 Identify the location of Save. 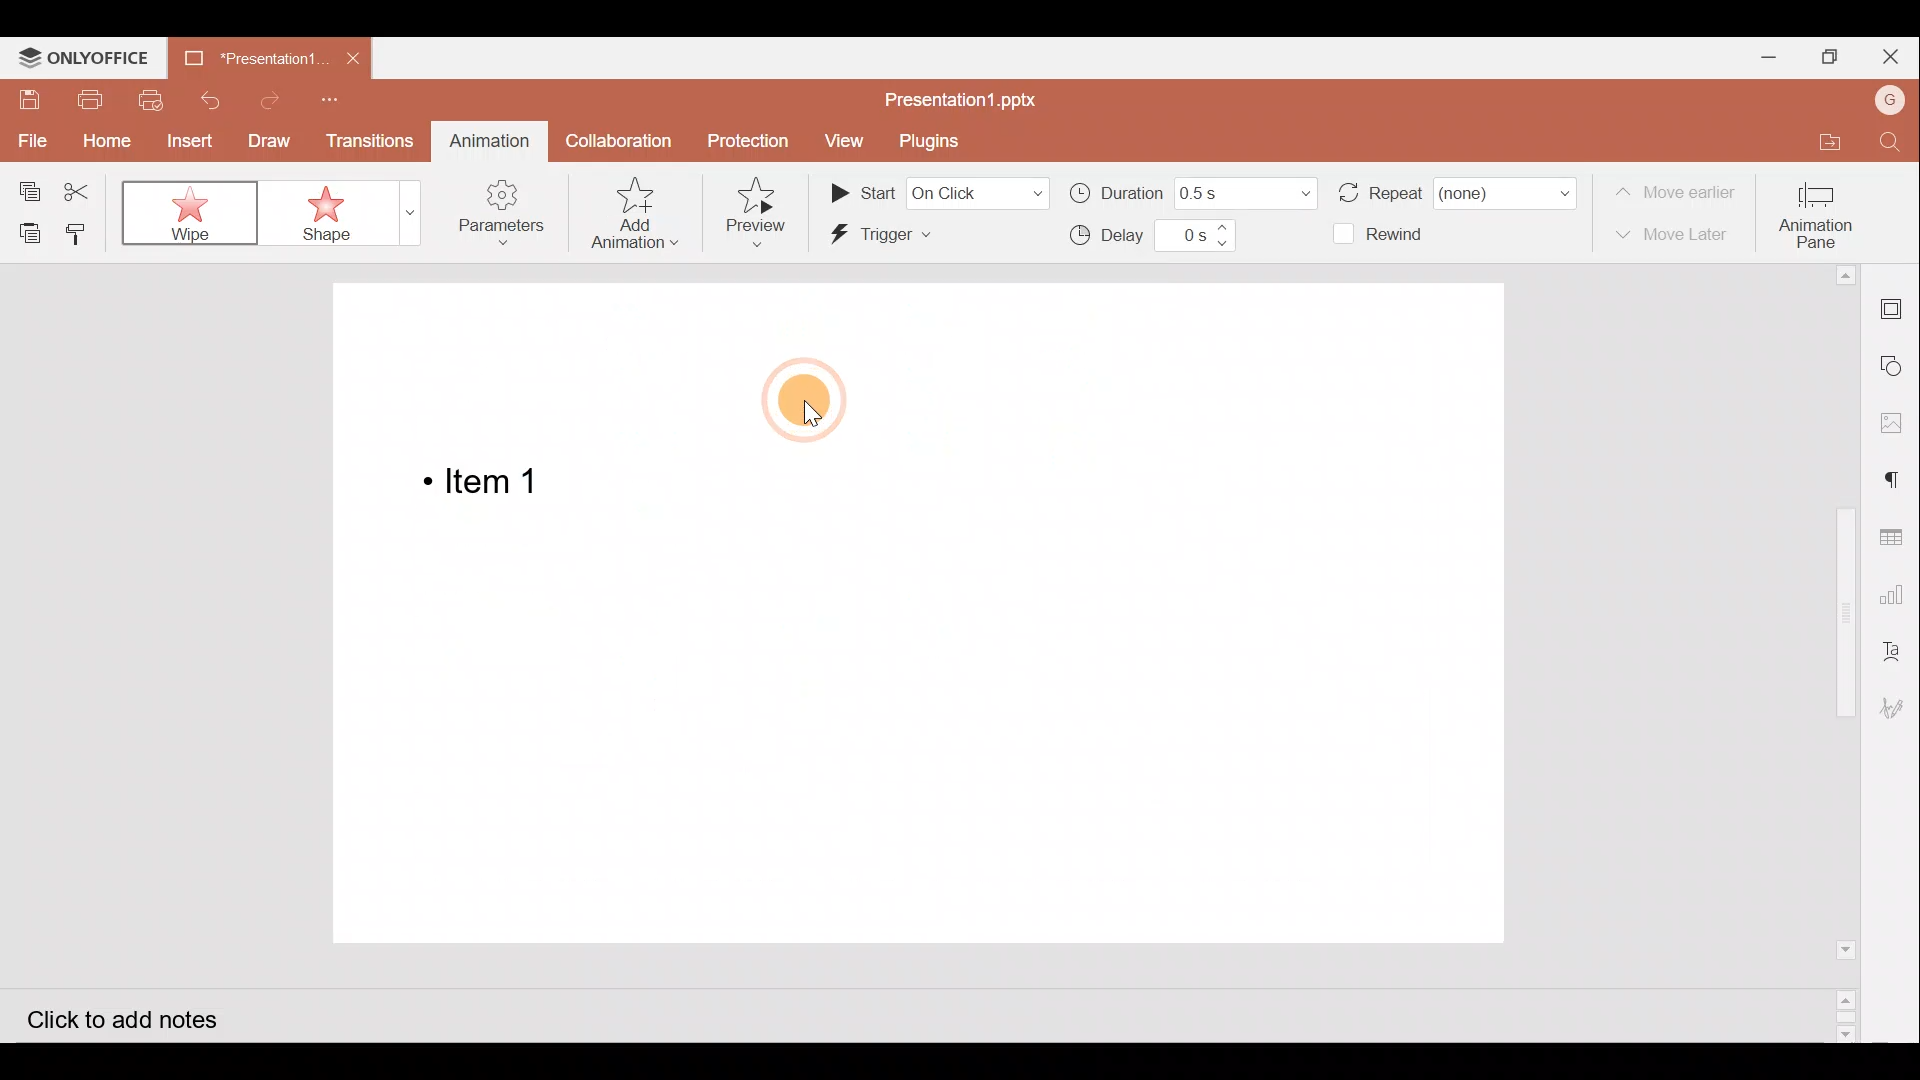
(28, 100).